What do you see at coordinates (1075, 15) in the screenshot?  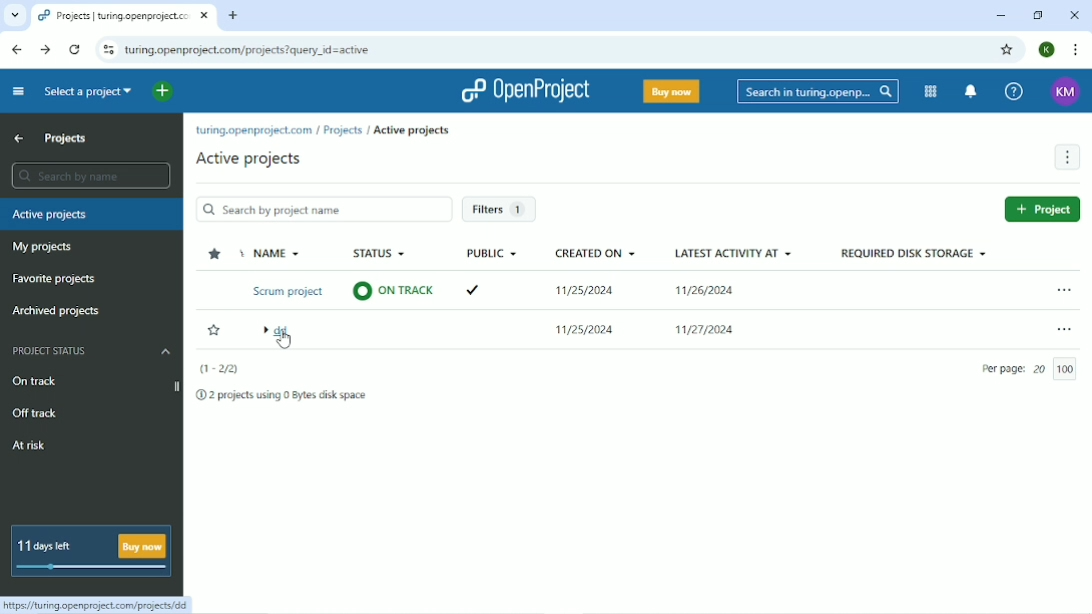 I see `Close` at bounding box center [1075, 15].